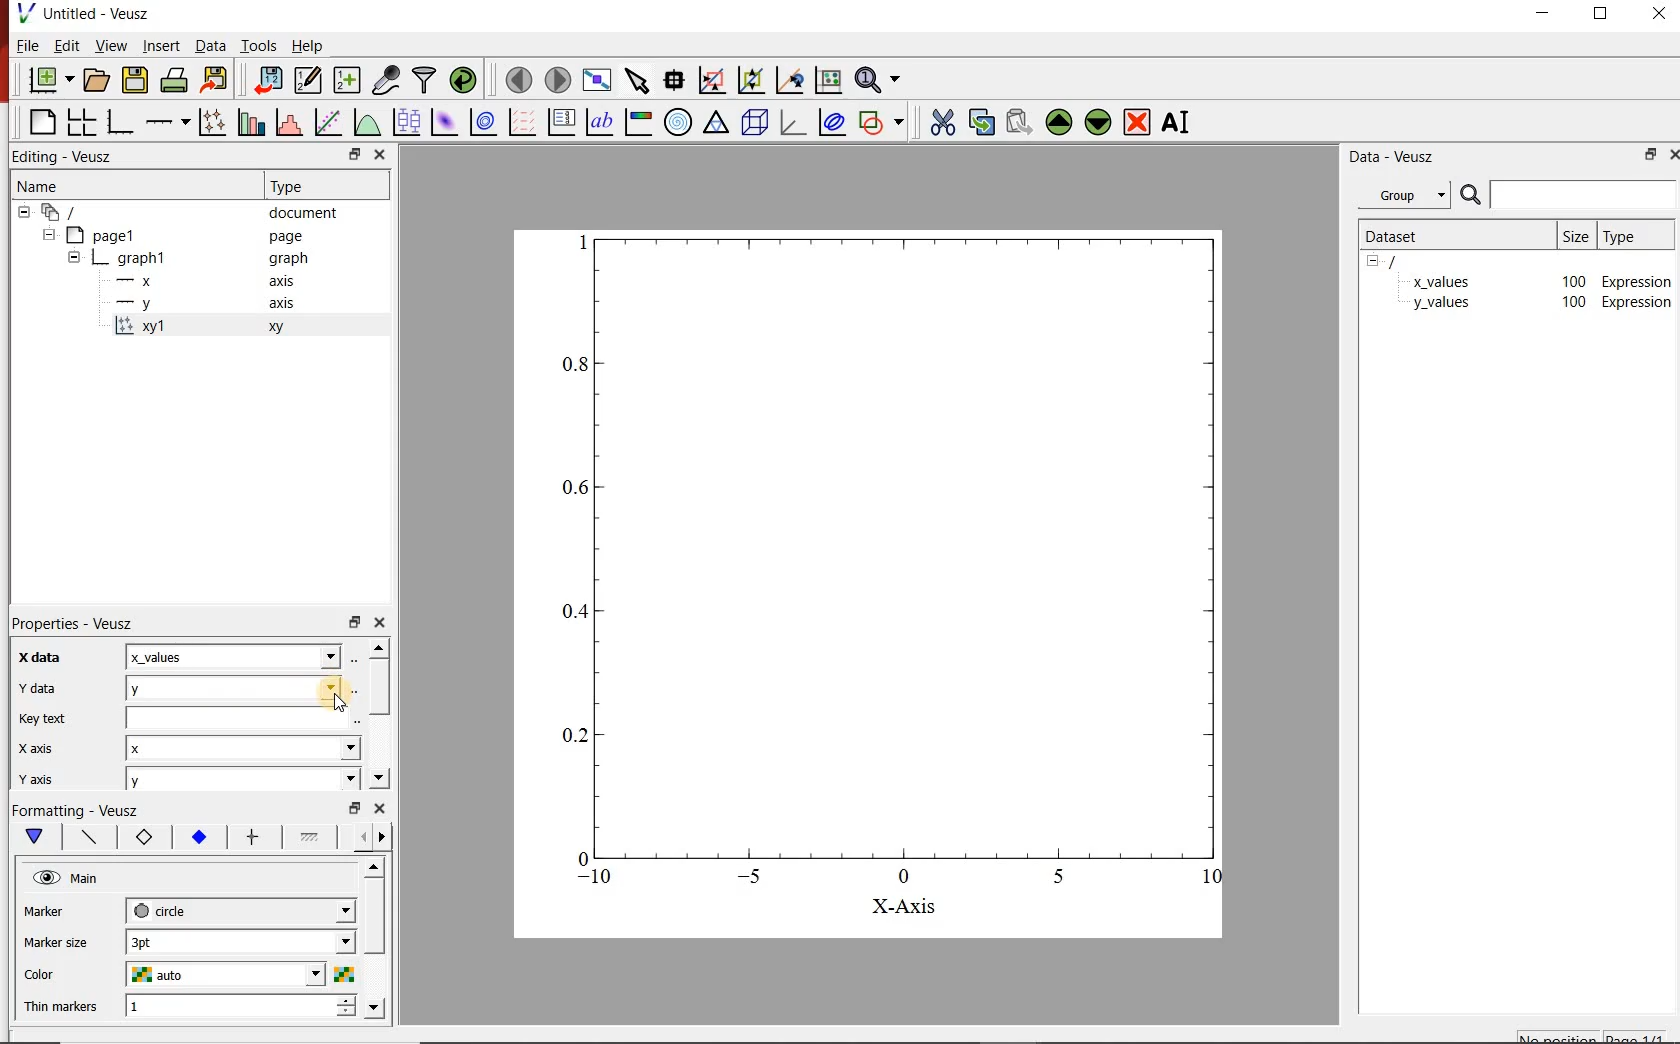 Image resolution: width=1680 pixels, height=1044 pixels. I want to click on plot 2d dataset as an image, so click(444, 122).